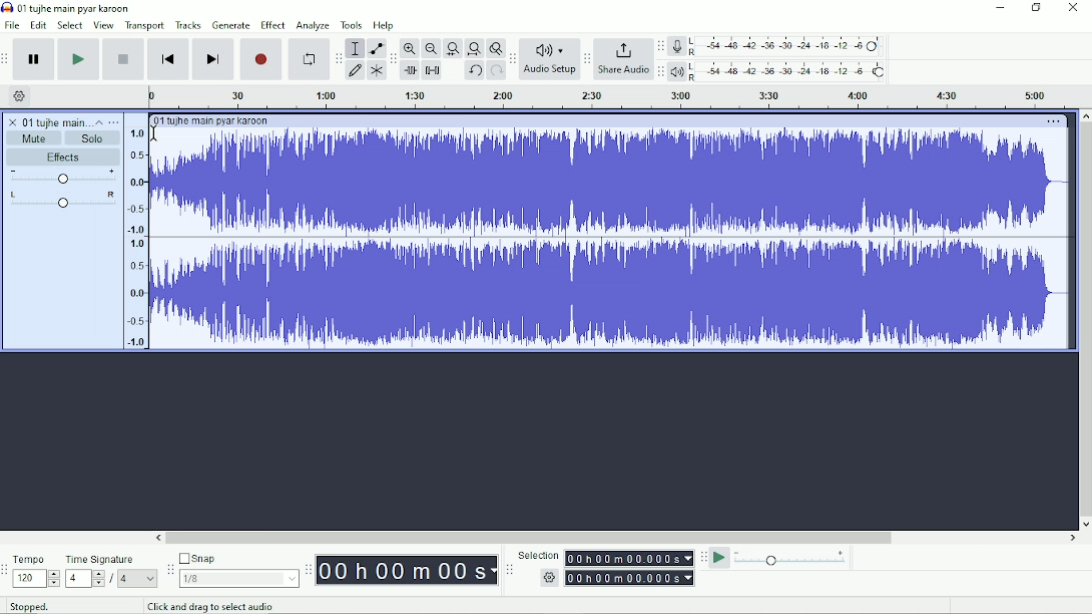  What do you see at coordinates (375, 70) in the screenshot?
I see `Multi-tool` at bounding box center [375, 70].